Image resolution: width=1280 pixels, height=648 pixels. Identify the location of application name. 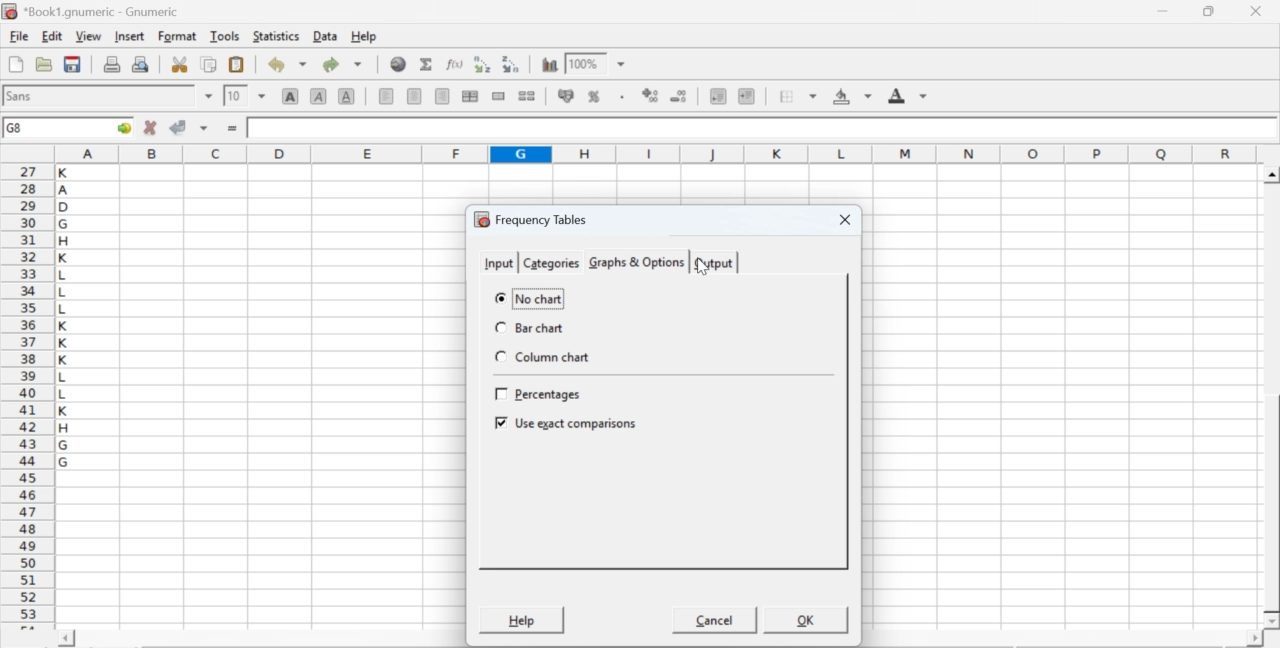
(94, 9).